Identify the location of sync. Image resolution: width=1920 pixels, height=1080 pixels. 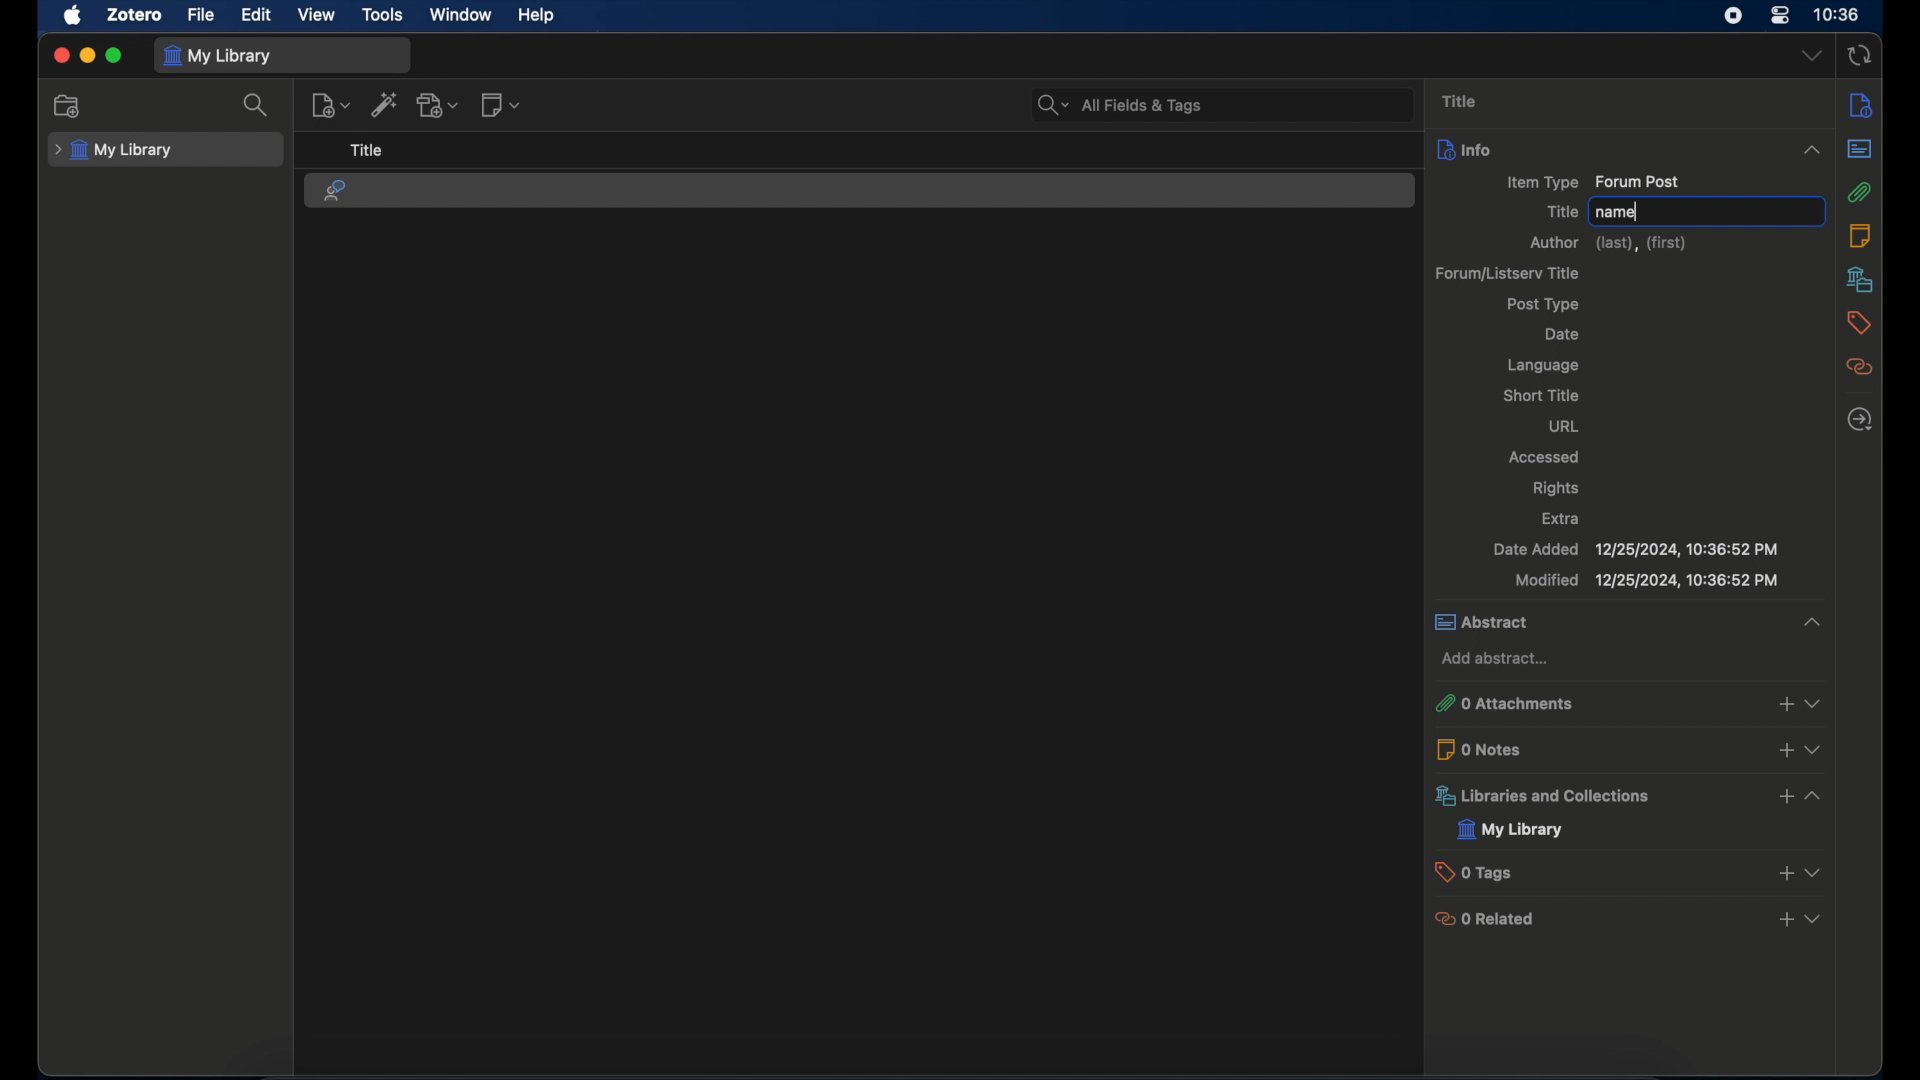
(1861, 55).